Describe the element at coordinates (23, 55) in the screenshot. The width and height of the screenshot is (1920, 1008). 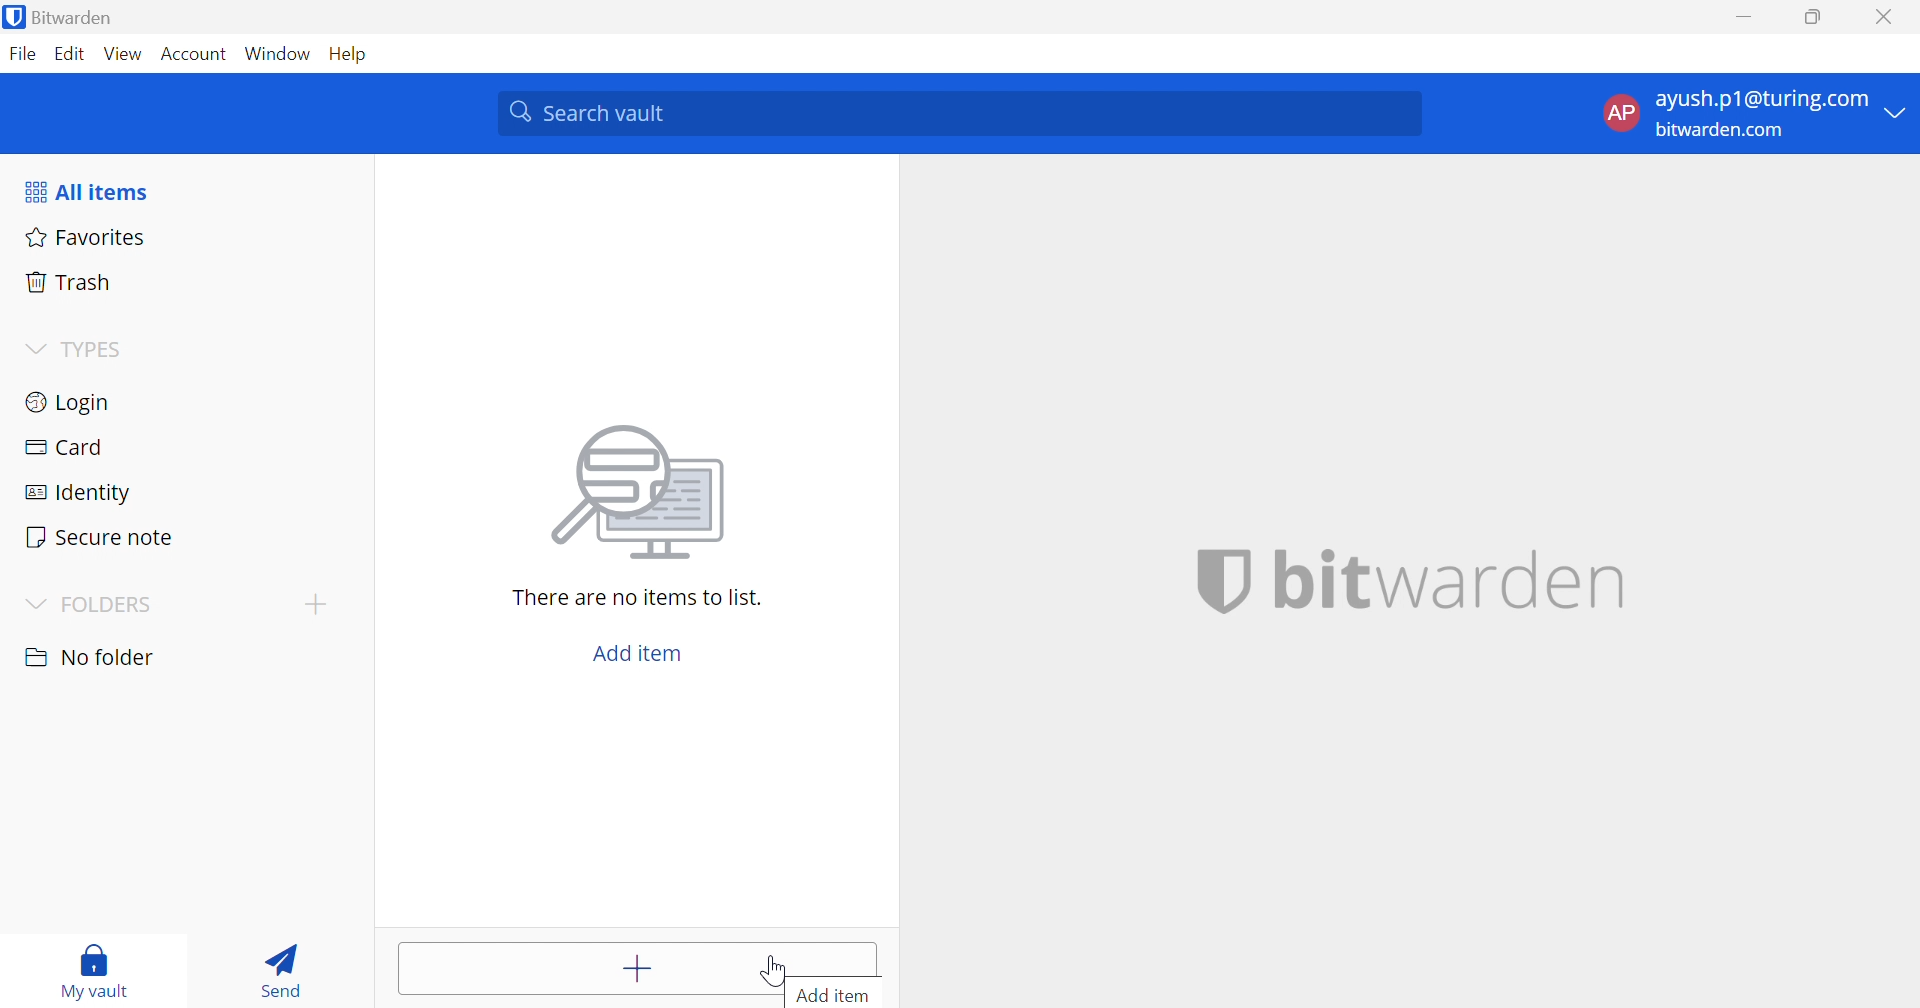
I see `File` at that location.